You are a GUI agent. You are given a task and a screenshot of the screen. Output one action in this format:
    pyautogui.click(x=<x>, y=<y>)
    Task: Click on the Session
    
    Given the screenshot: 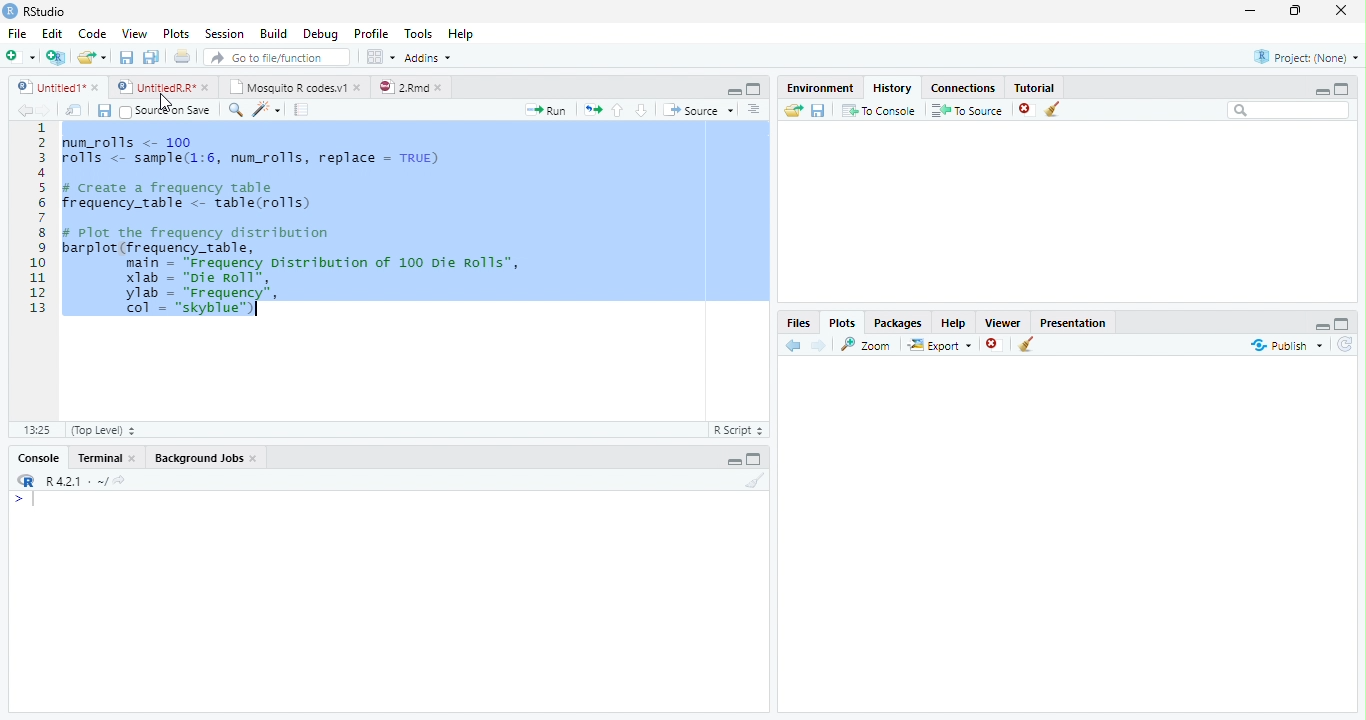 What is the action you would take?
    pyautogui.click(x=225, y=33)
    